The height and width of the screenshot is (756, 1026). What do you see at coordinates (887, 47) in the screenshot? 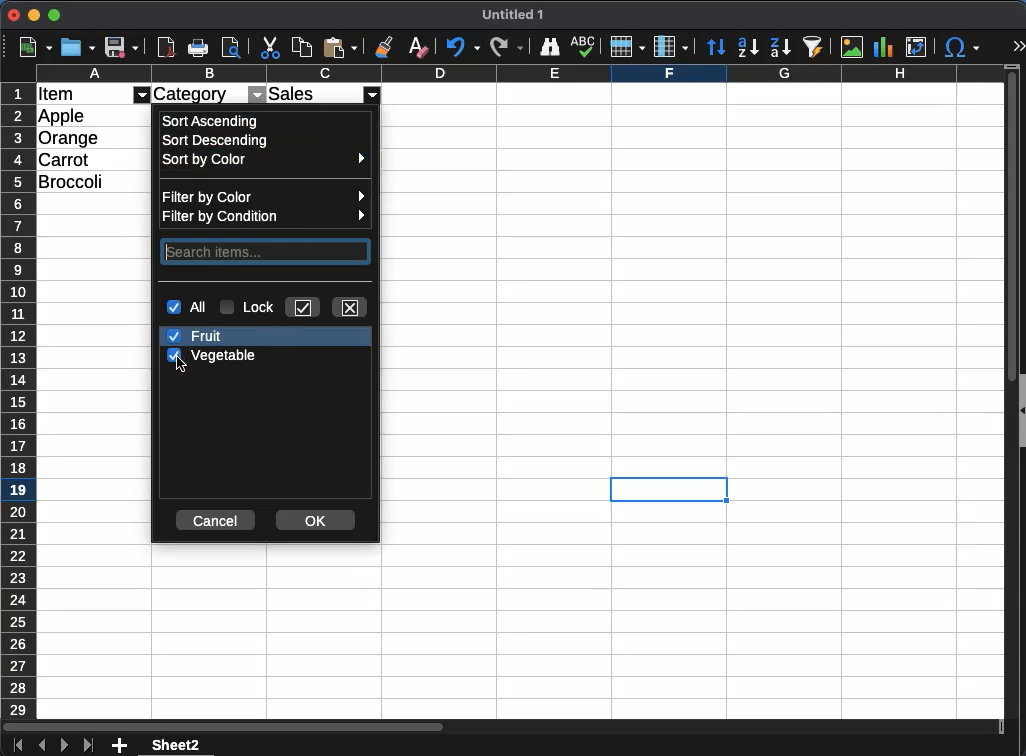
I see `chart` at bounding box center [887, 47].